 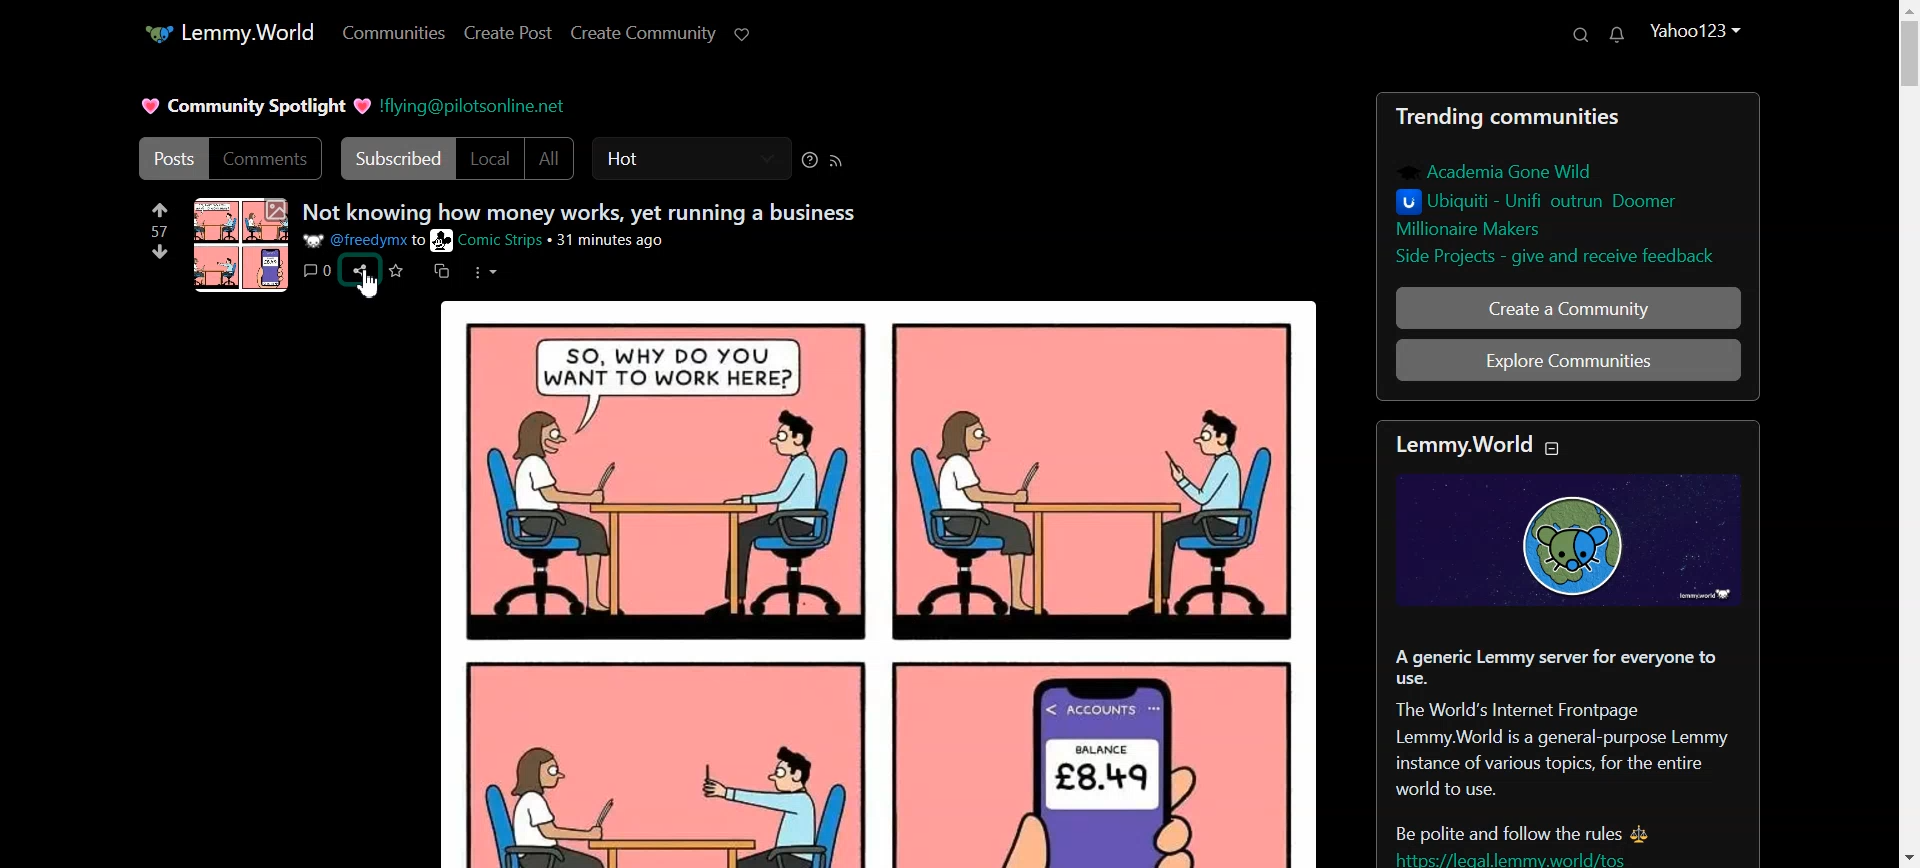 I want to click on Vertical scroll bar, so click(x=1908, y=434).